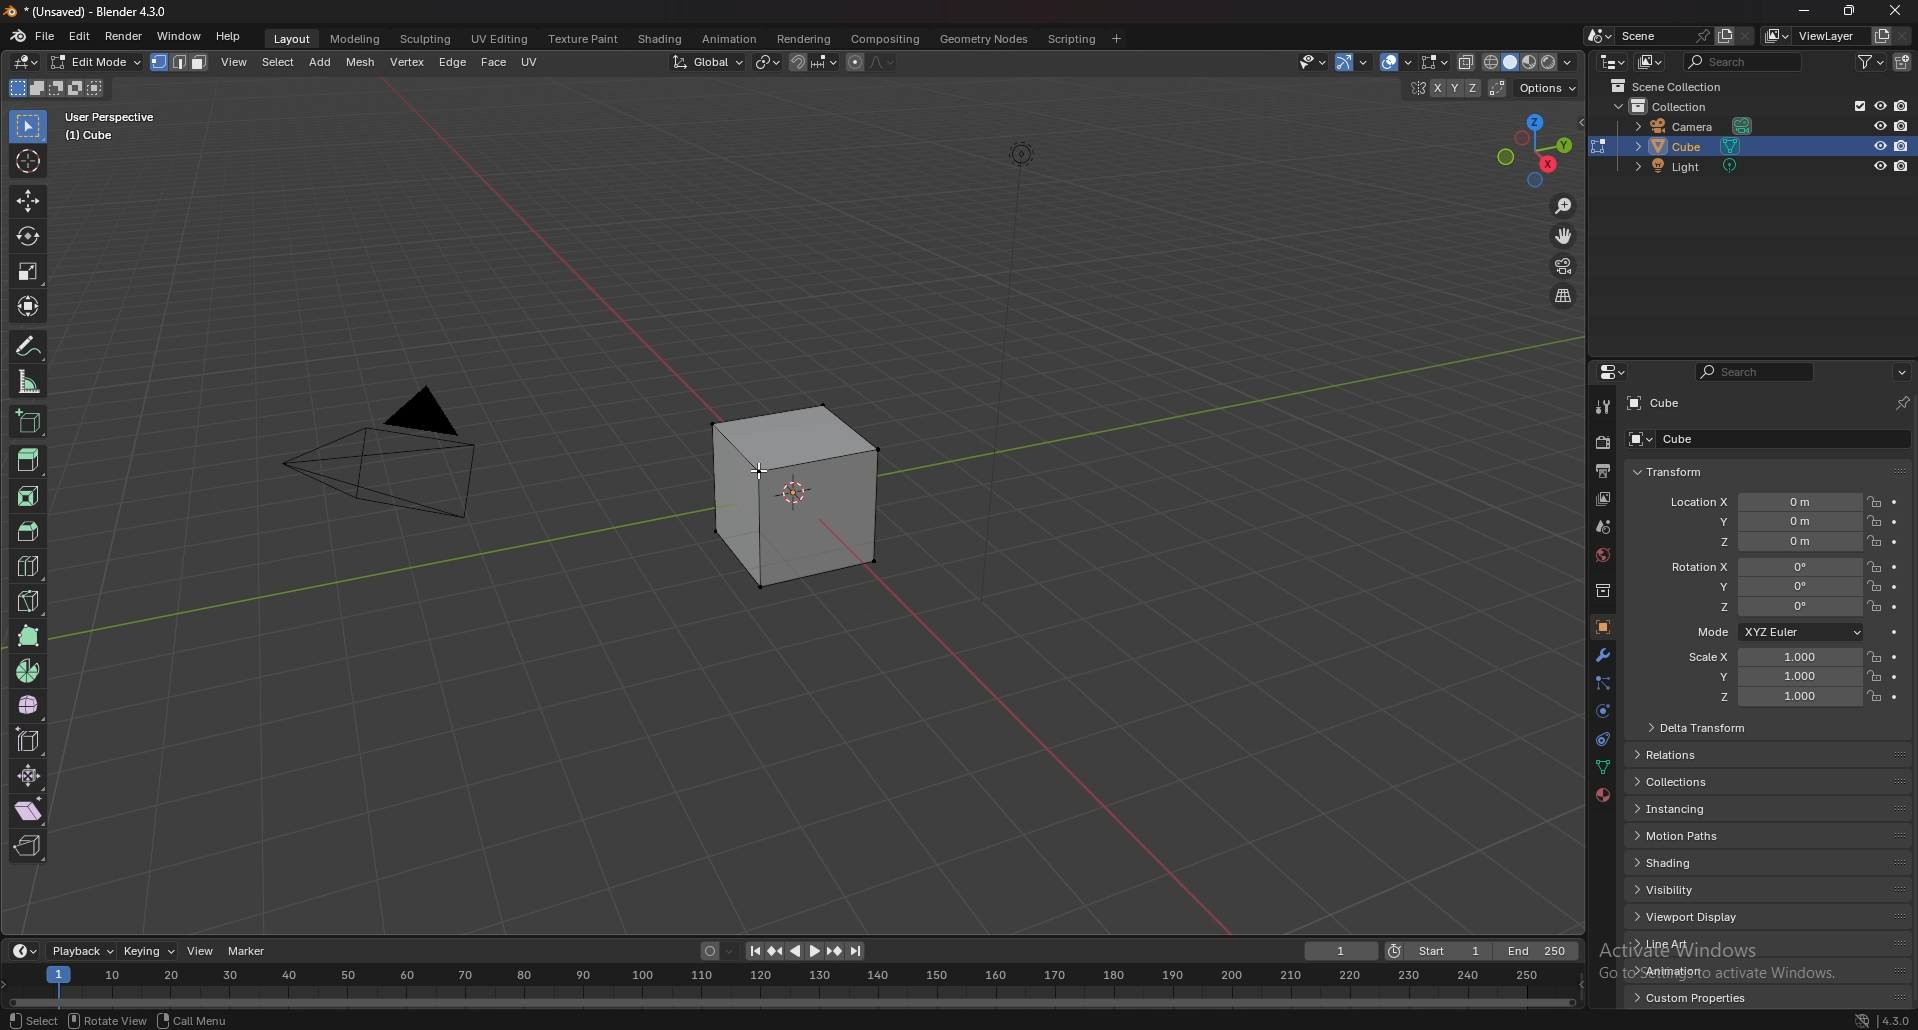  Describe the element at coordinates (1705, 728) in the screenshot. I see `delta transform` at that location.